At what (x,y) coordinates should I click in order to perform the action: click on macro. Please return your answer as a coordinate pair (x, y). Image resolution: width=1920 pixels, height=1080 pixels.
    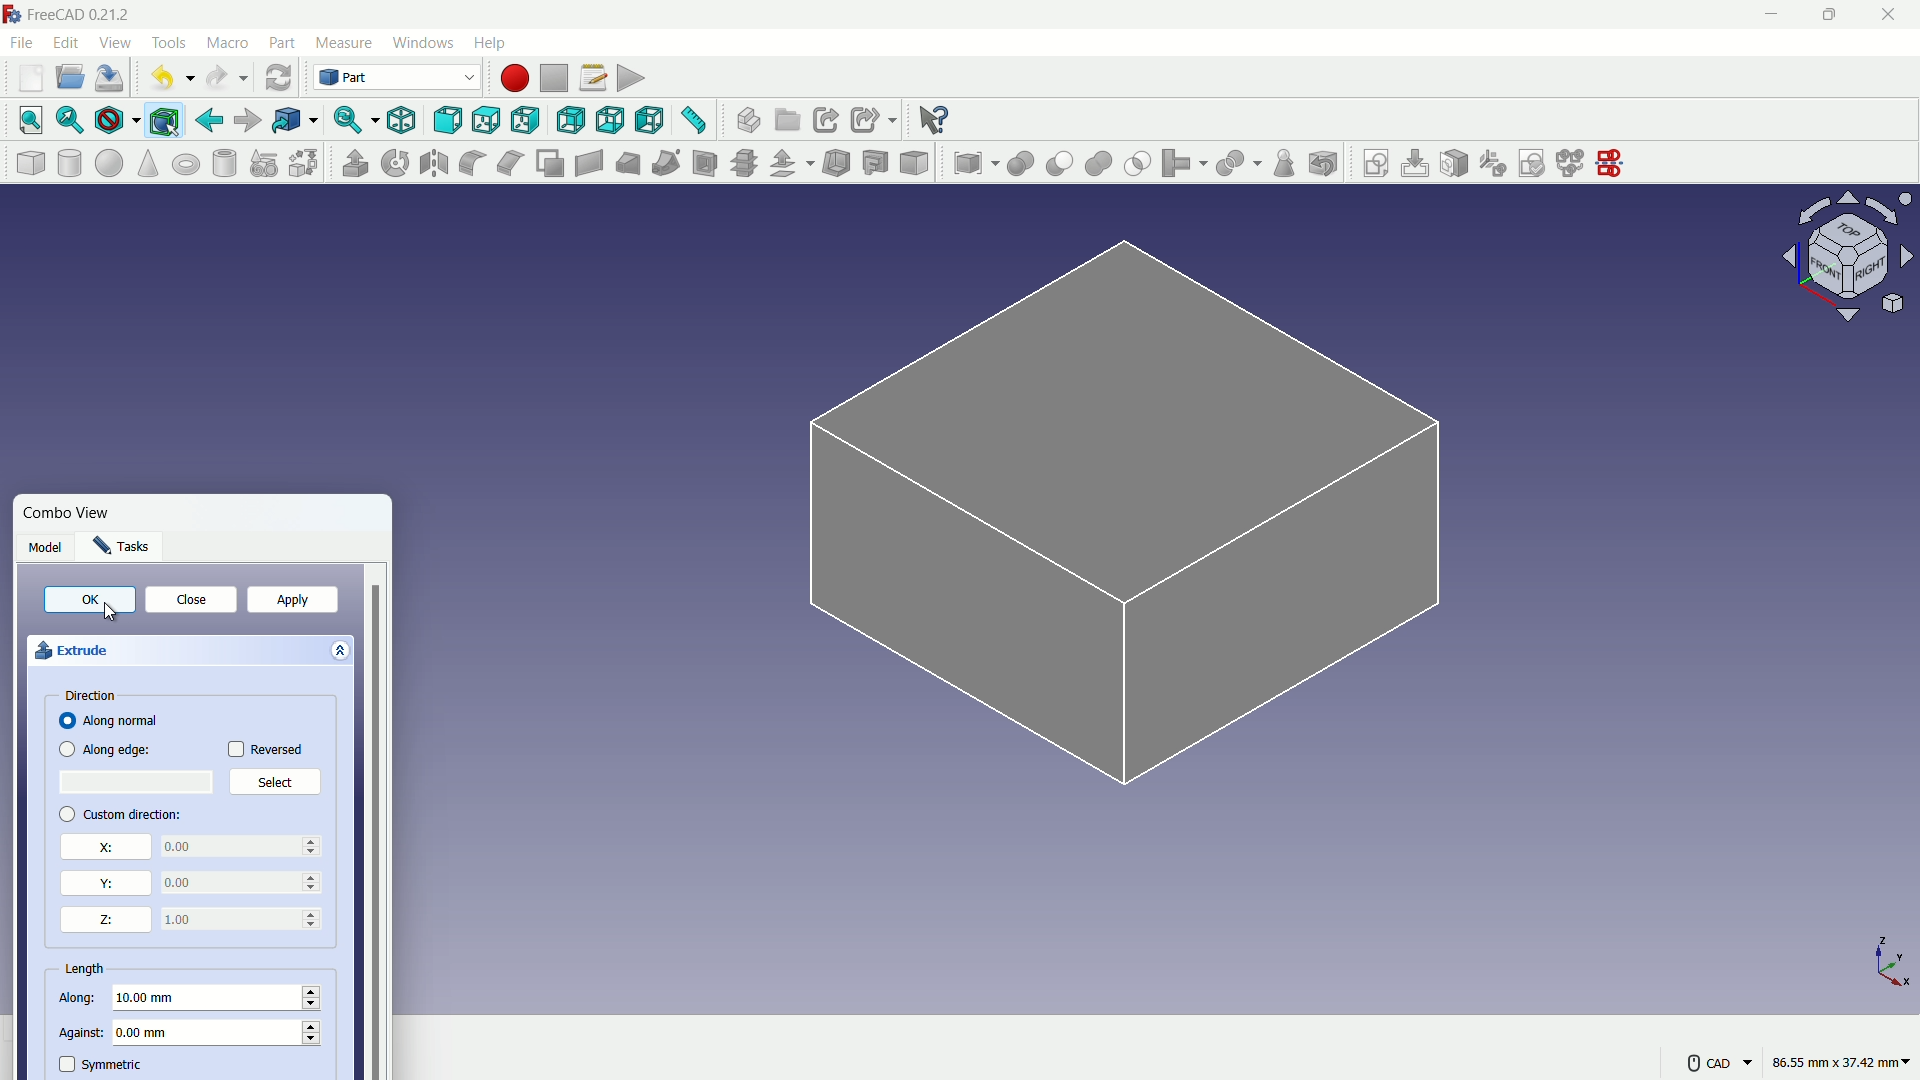
    Looking at the image, I should click on (228, 43).